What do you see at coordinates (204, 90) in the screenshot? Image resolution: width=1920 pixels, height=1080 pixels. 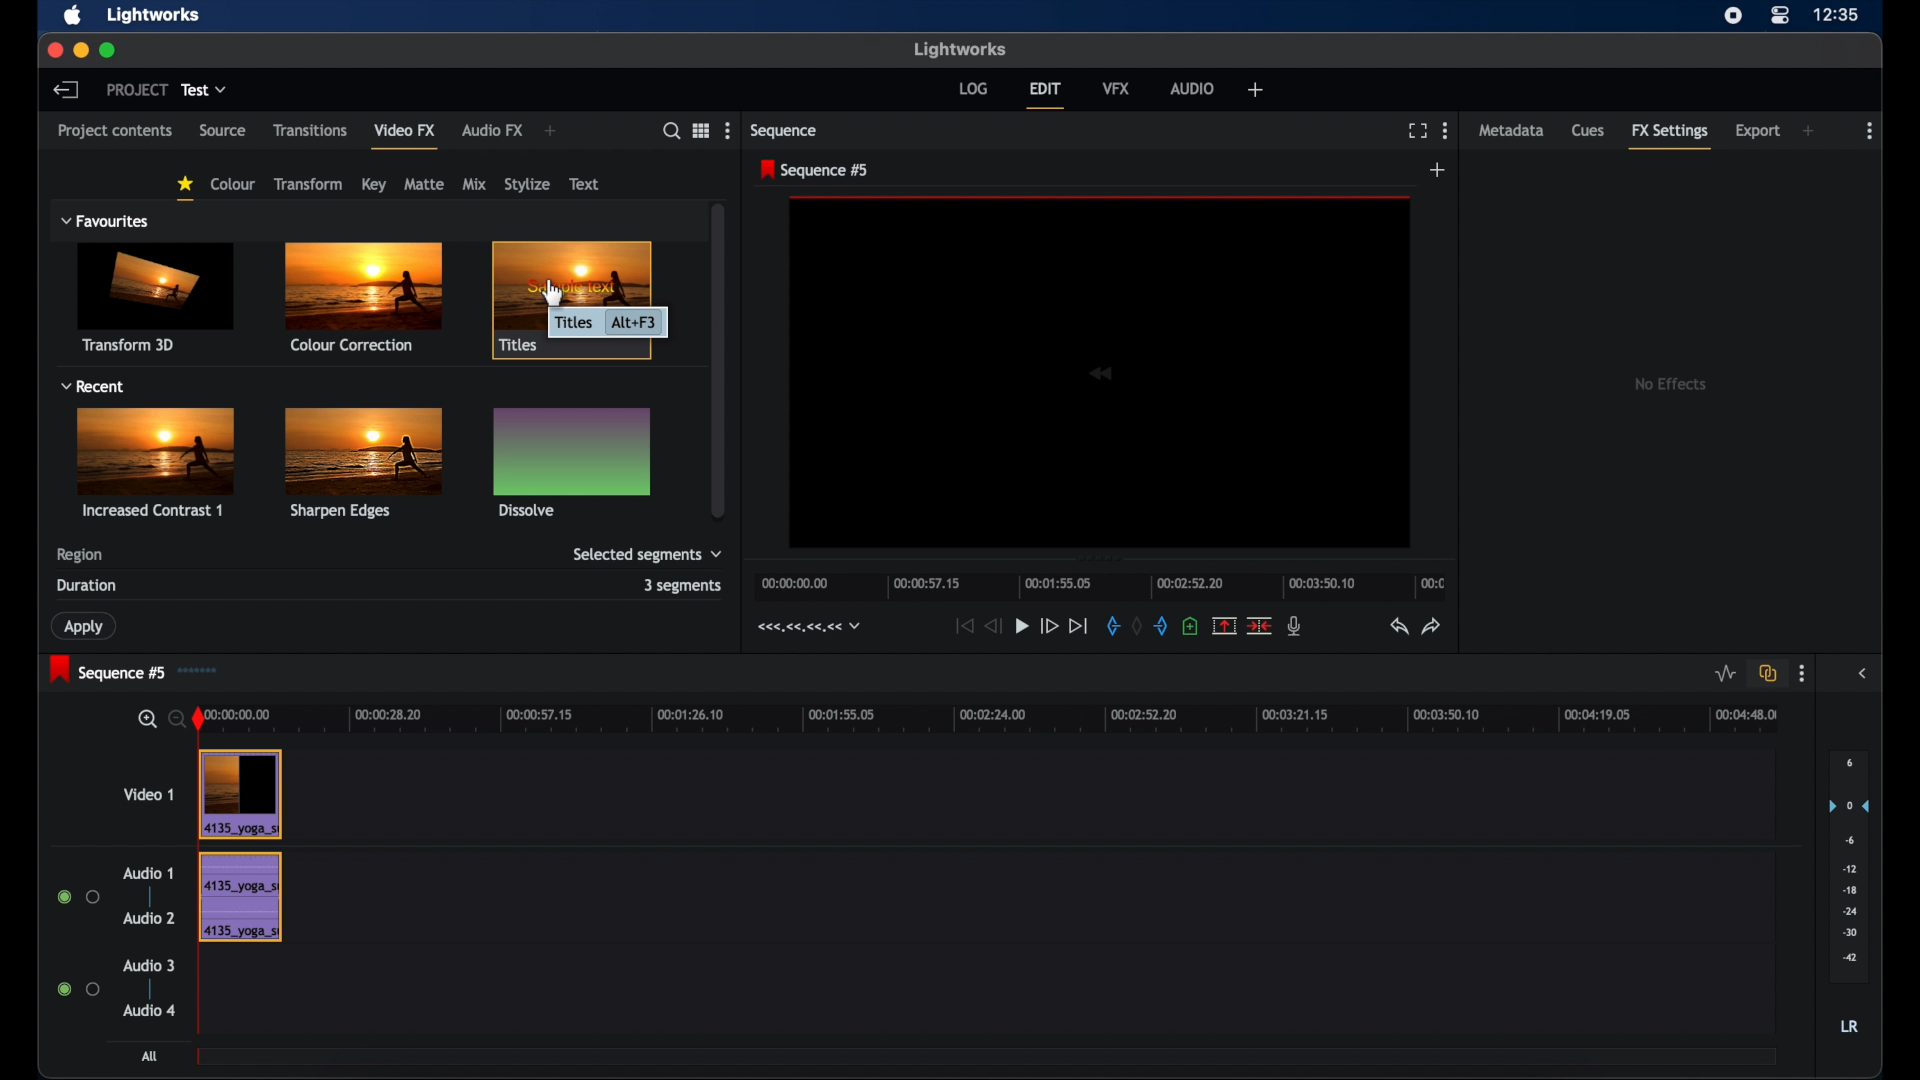 I see `test dropdown` at bounding box center [204, 90].